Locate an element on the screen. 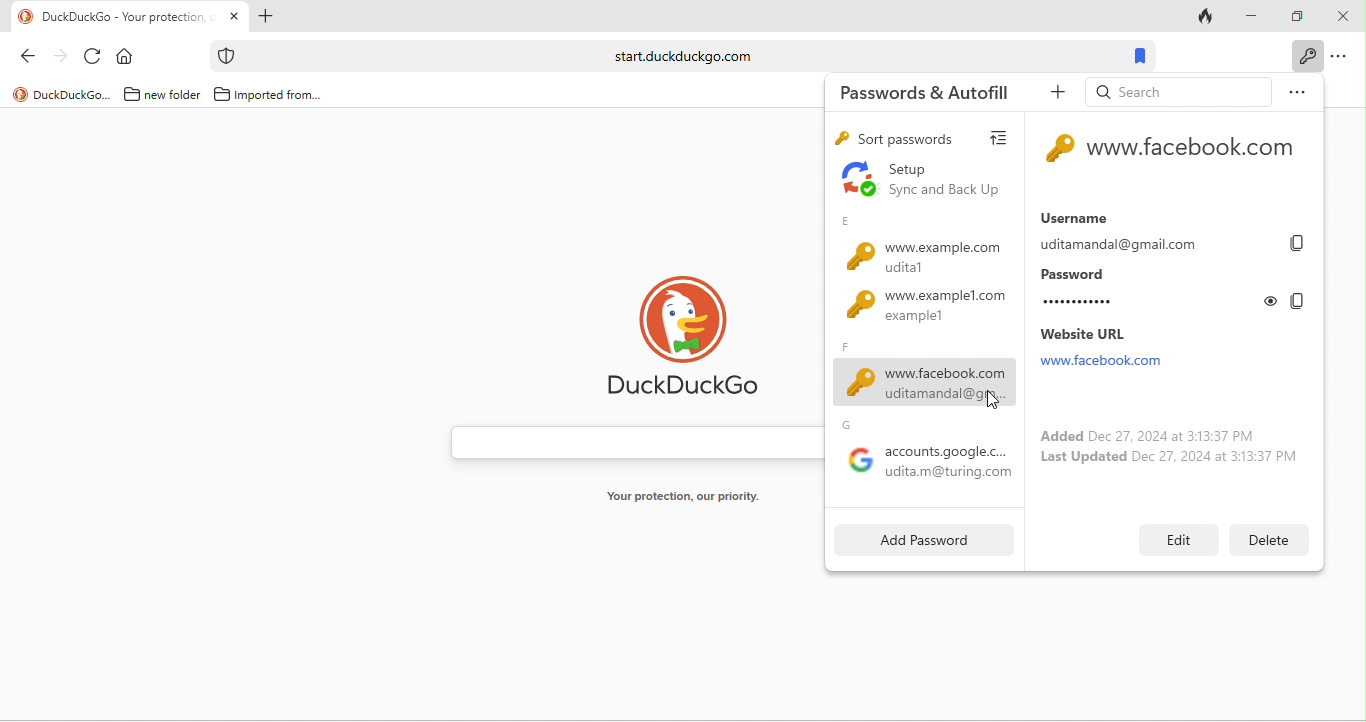 Image resolution: width=1366 pixels, height=722 pixels. home is located at coordinates (127, 58).